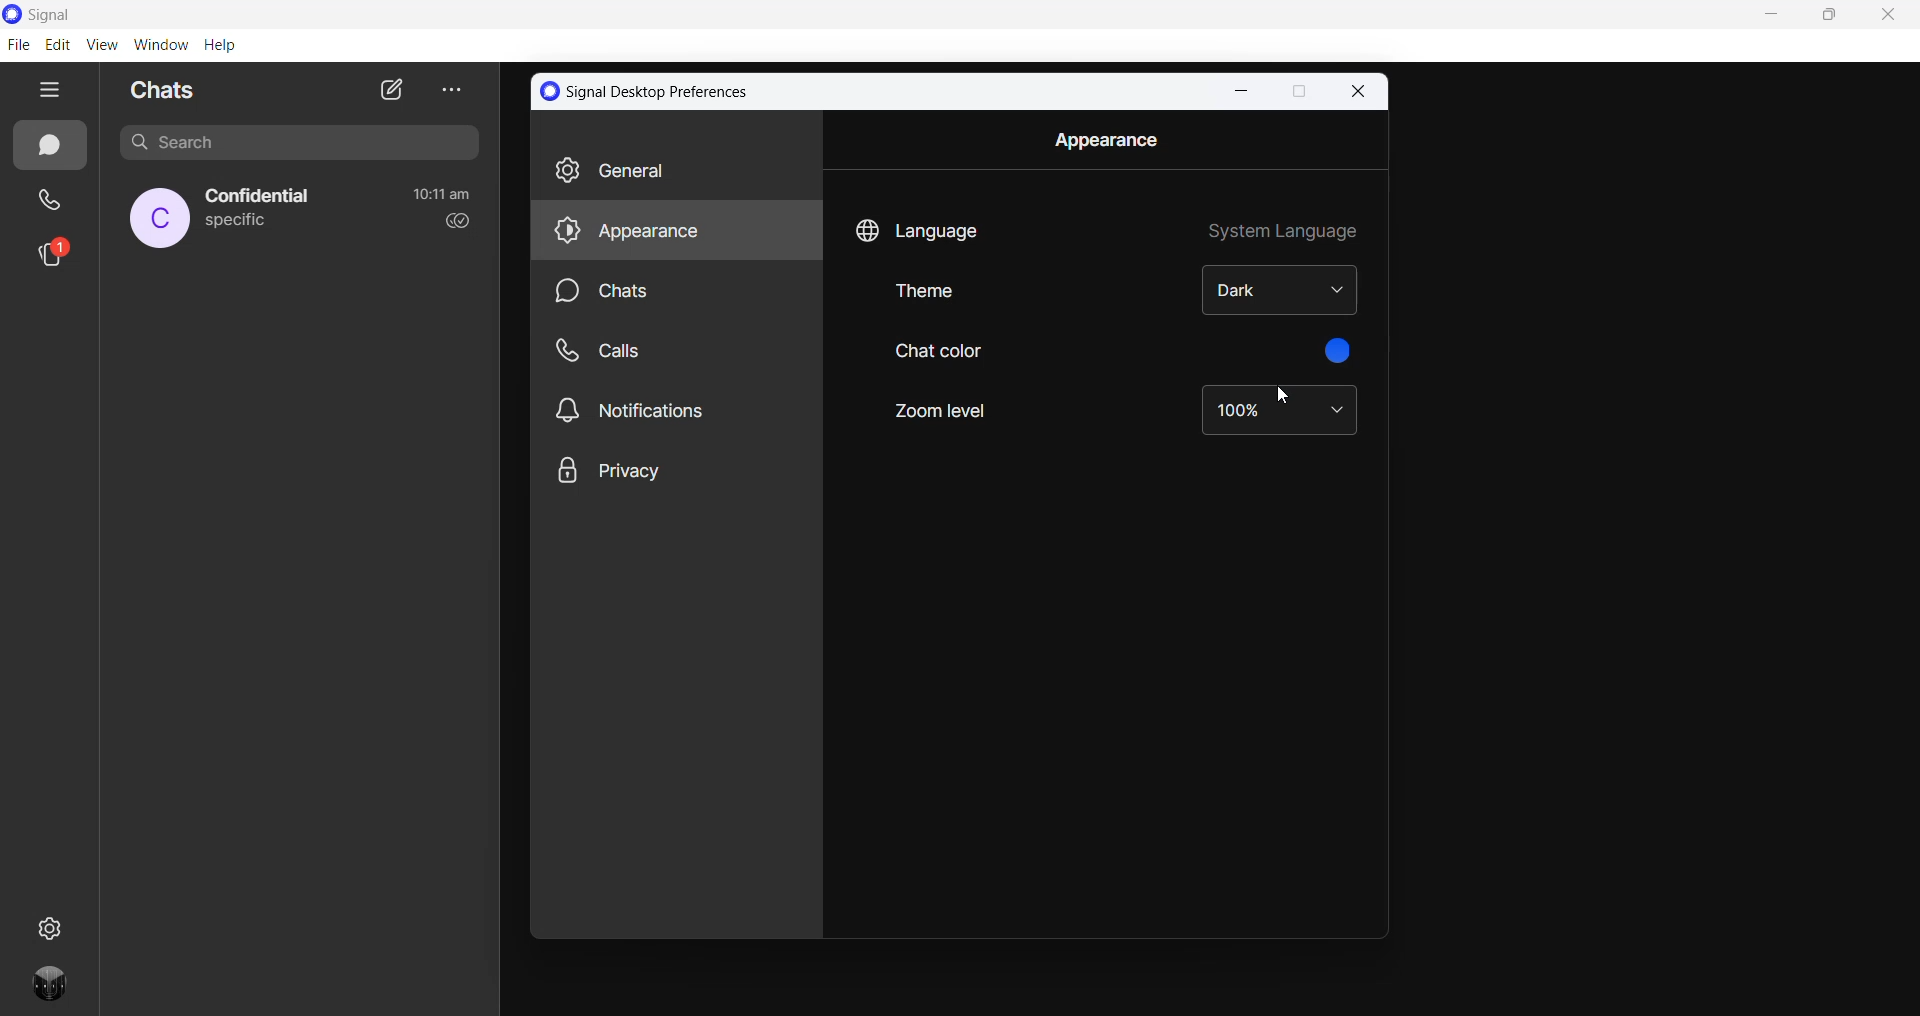  I want to click on chat, so click(682, 293).